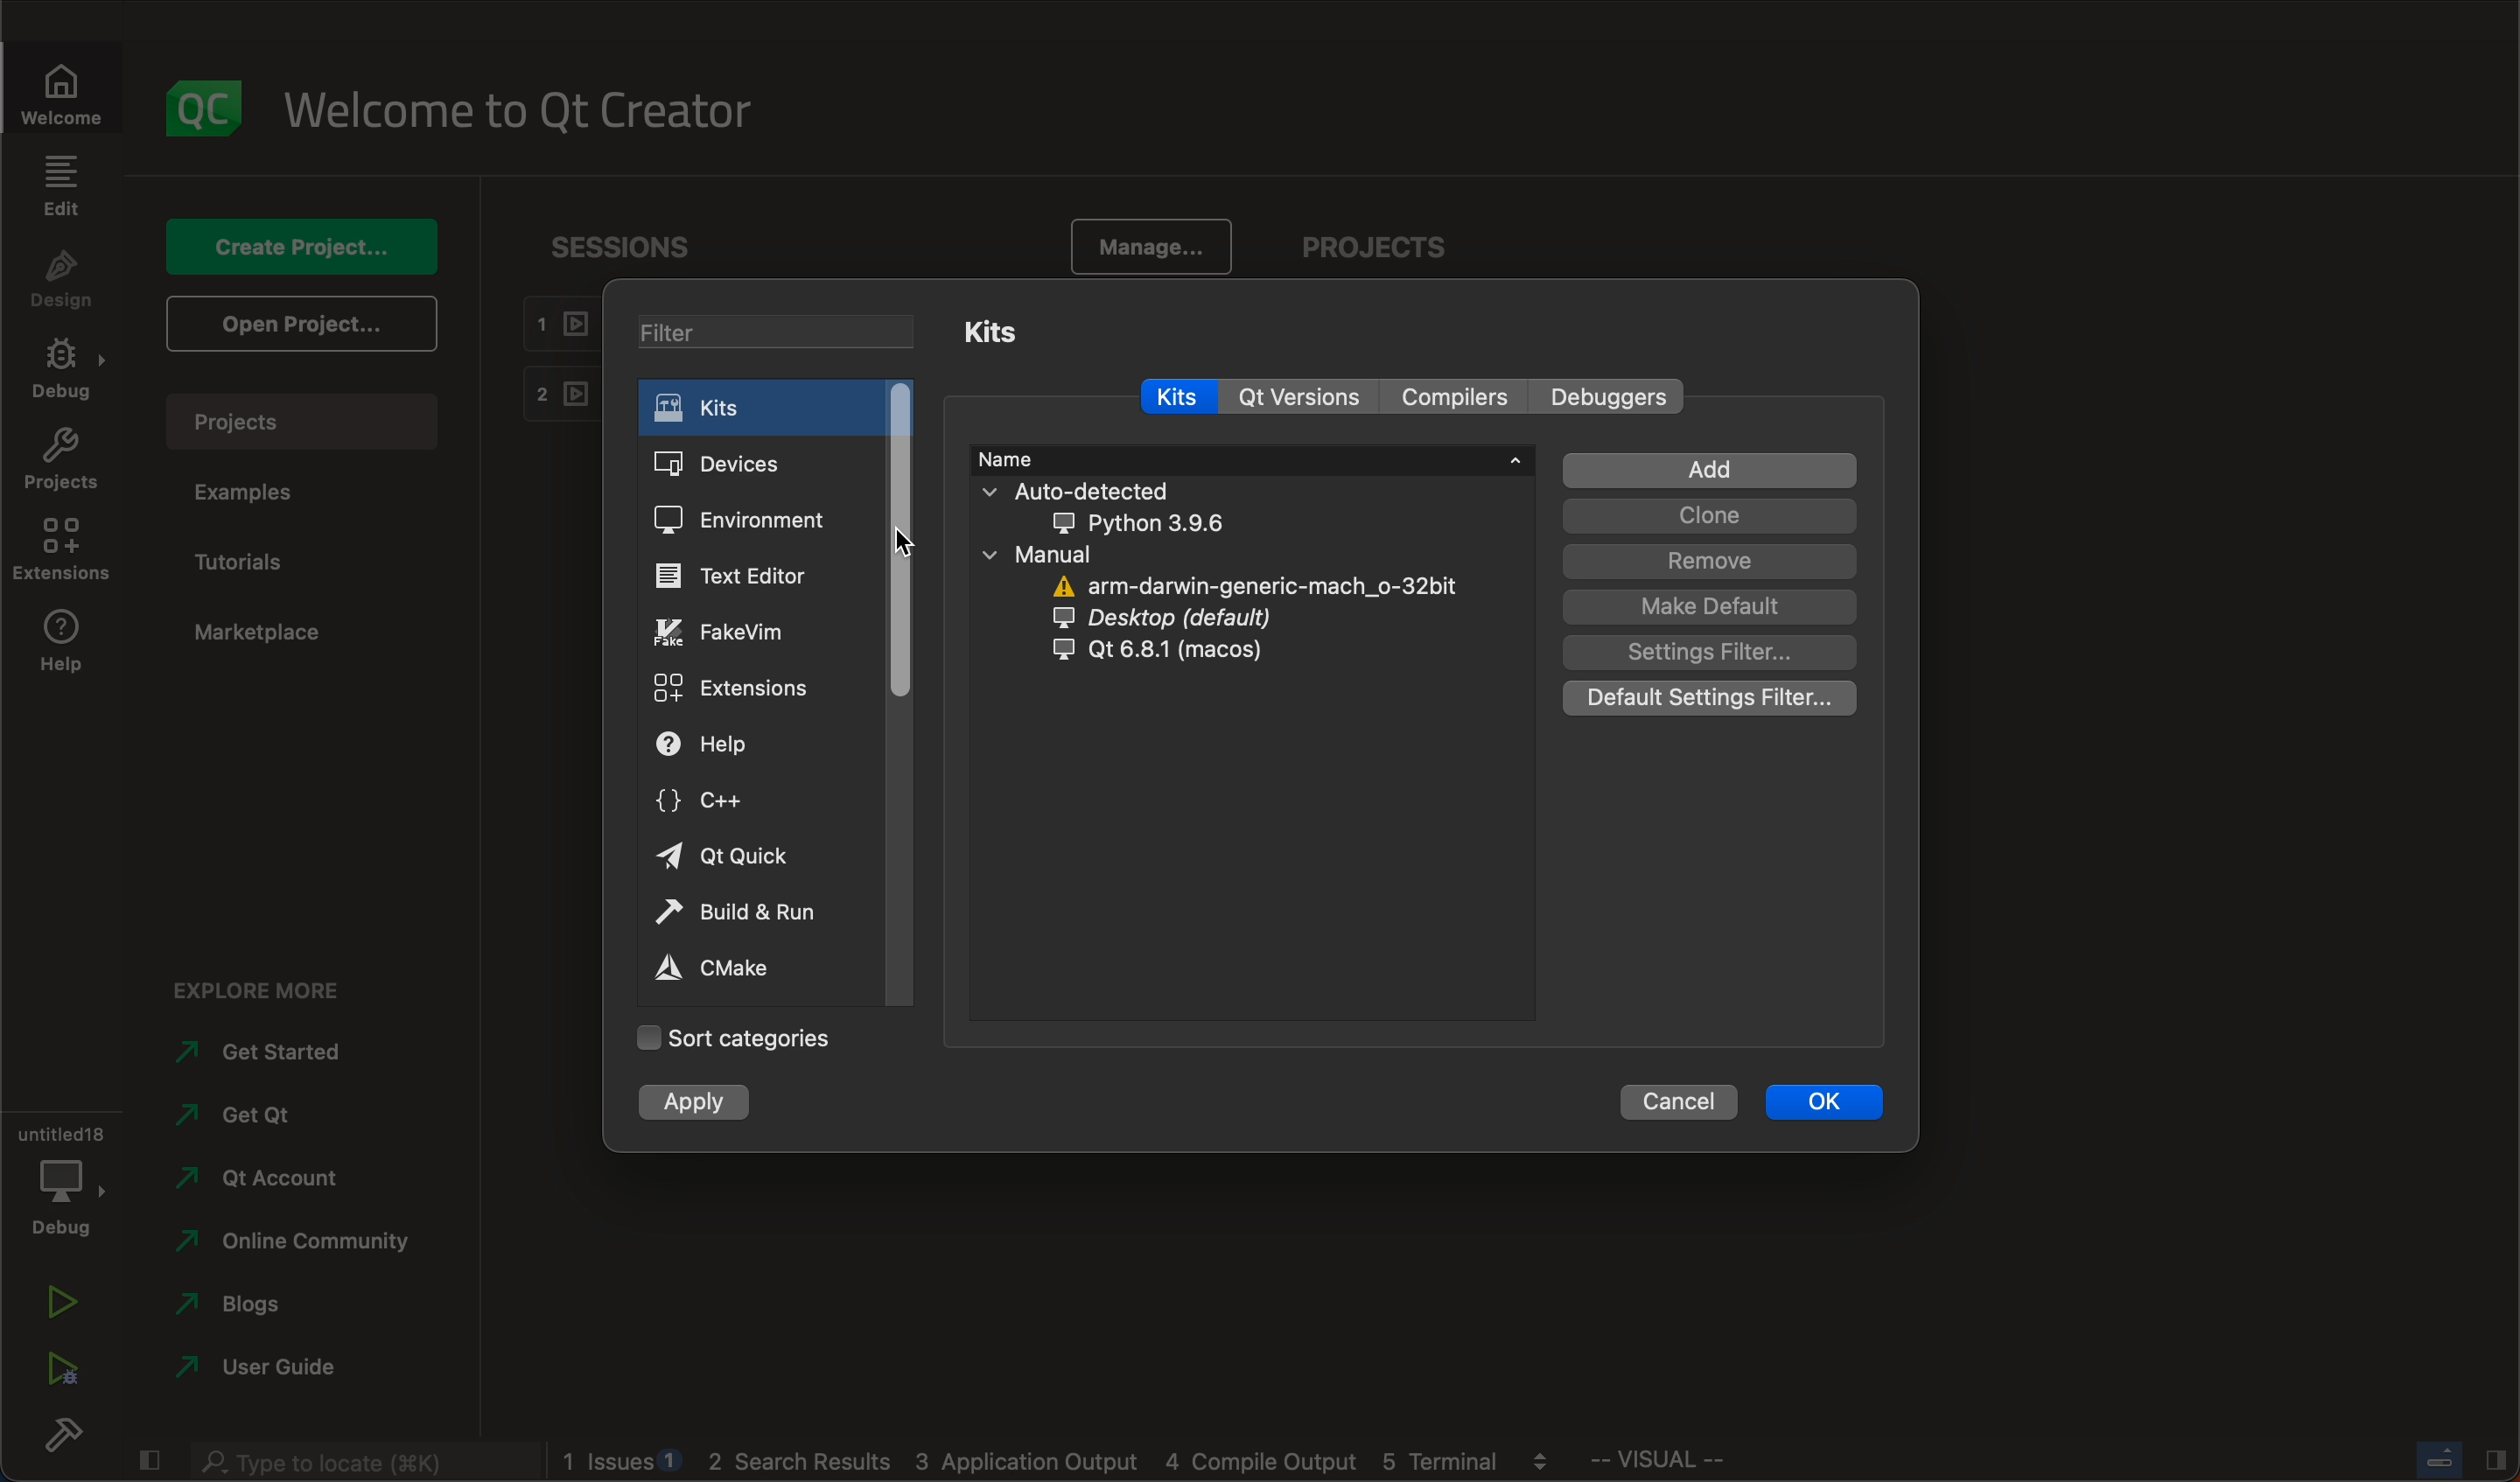 This screenshot has height=1482, width=2520. What do you see at coordinates (1252, 458) in the screenshot?
I see `name` at bounding box center [1252, 458].